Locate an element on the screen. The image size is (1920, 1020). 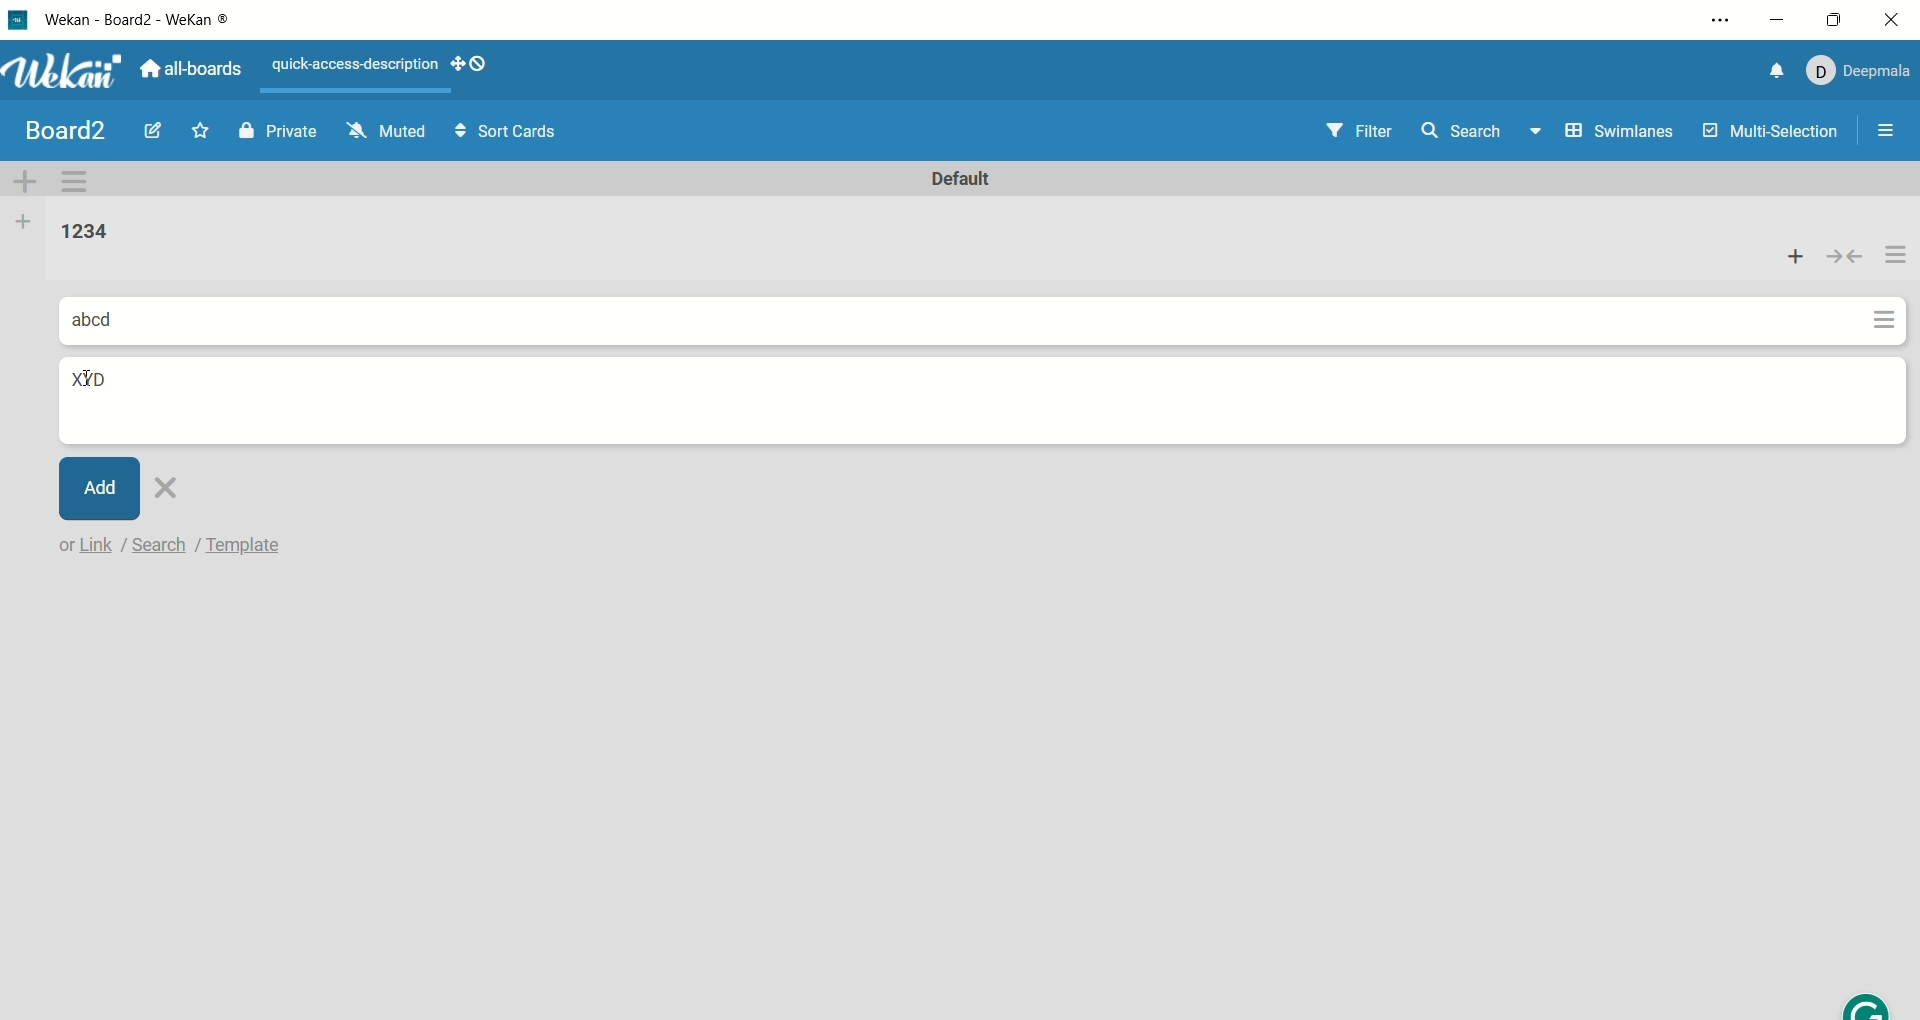
filter is located at coordinates (1346, 127).